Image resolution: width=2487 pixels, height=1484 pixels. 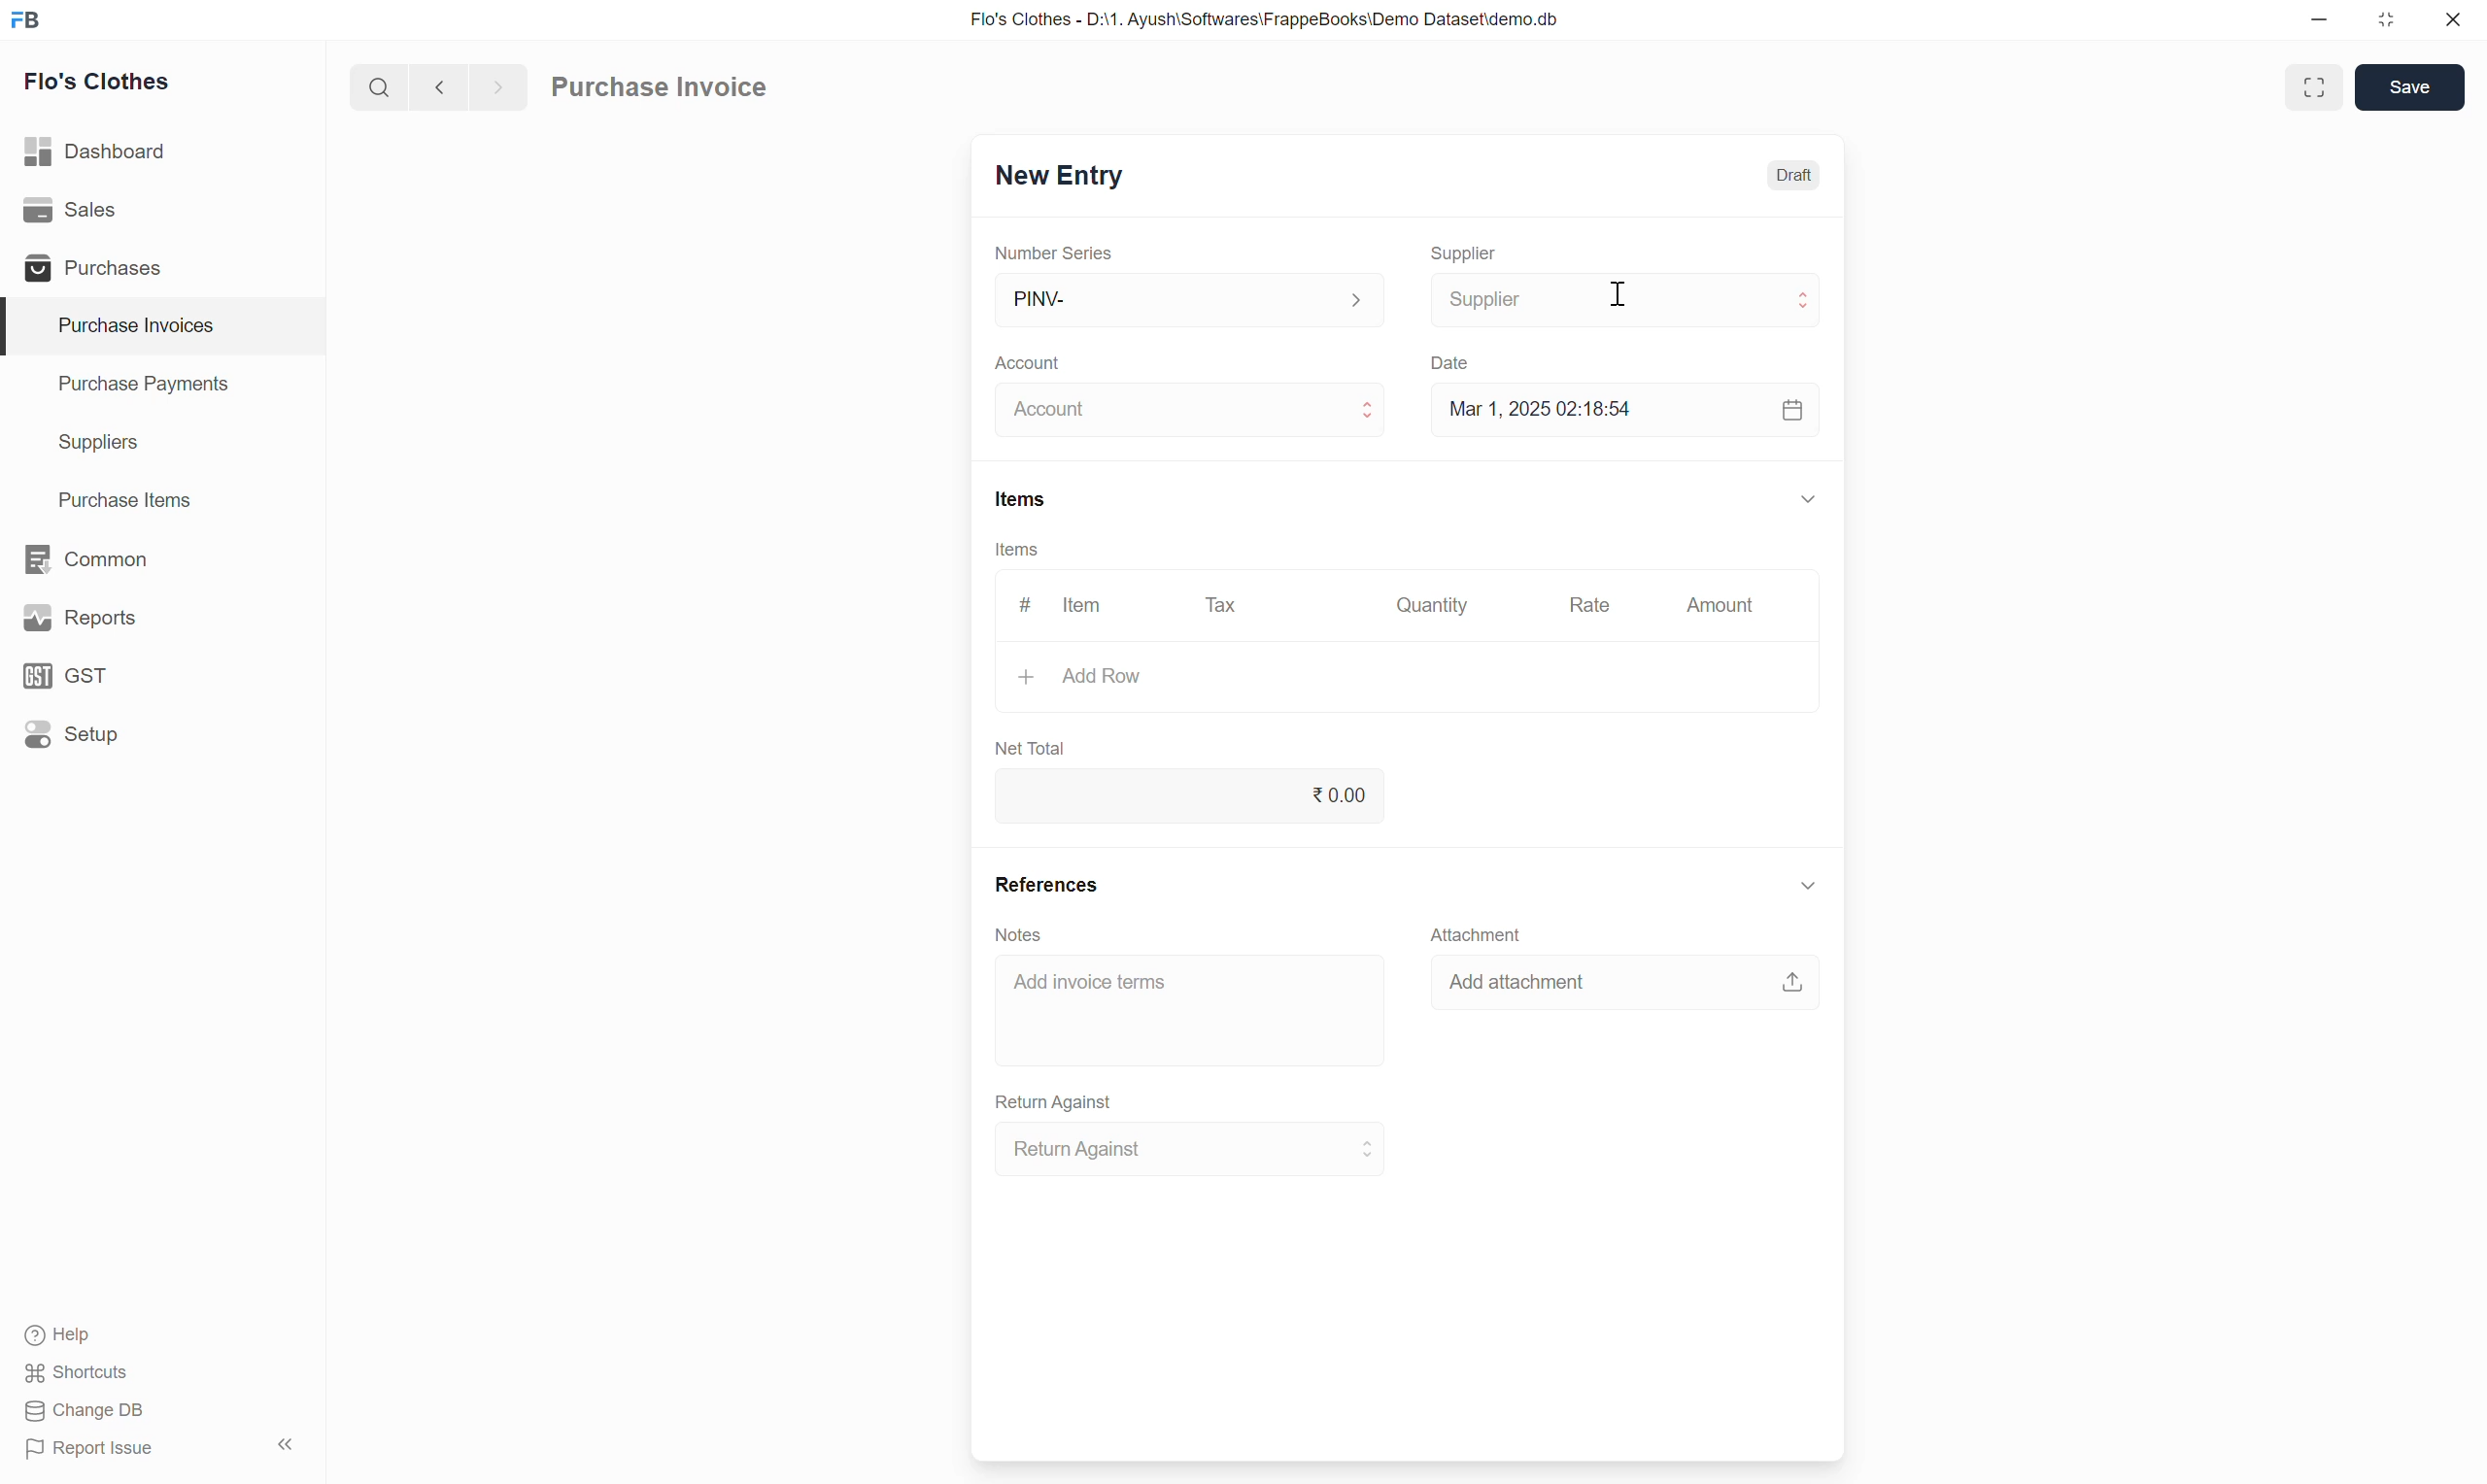 What do you see at coordinates (1265, 18) in the screenshot?
I see `Flo's Clothes - D:\1. Ayush\Softwares\FrappeBooks\Demo Dataset\demo.db` at bounding box center [1265, 18].